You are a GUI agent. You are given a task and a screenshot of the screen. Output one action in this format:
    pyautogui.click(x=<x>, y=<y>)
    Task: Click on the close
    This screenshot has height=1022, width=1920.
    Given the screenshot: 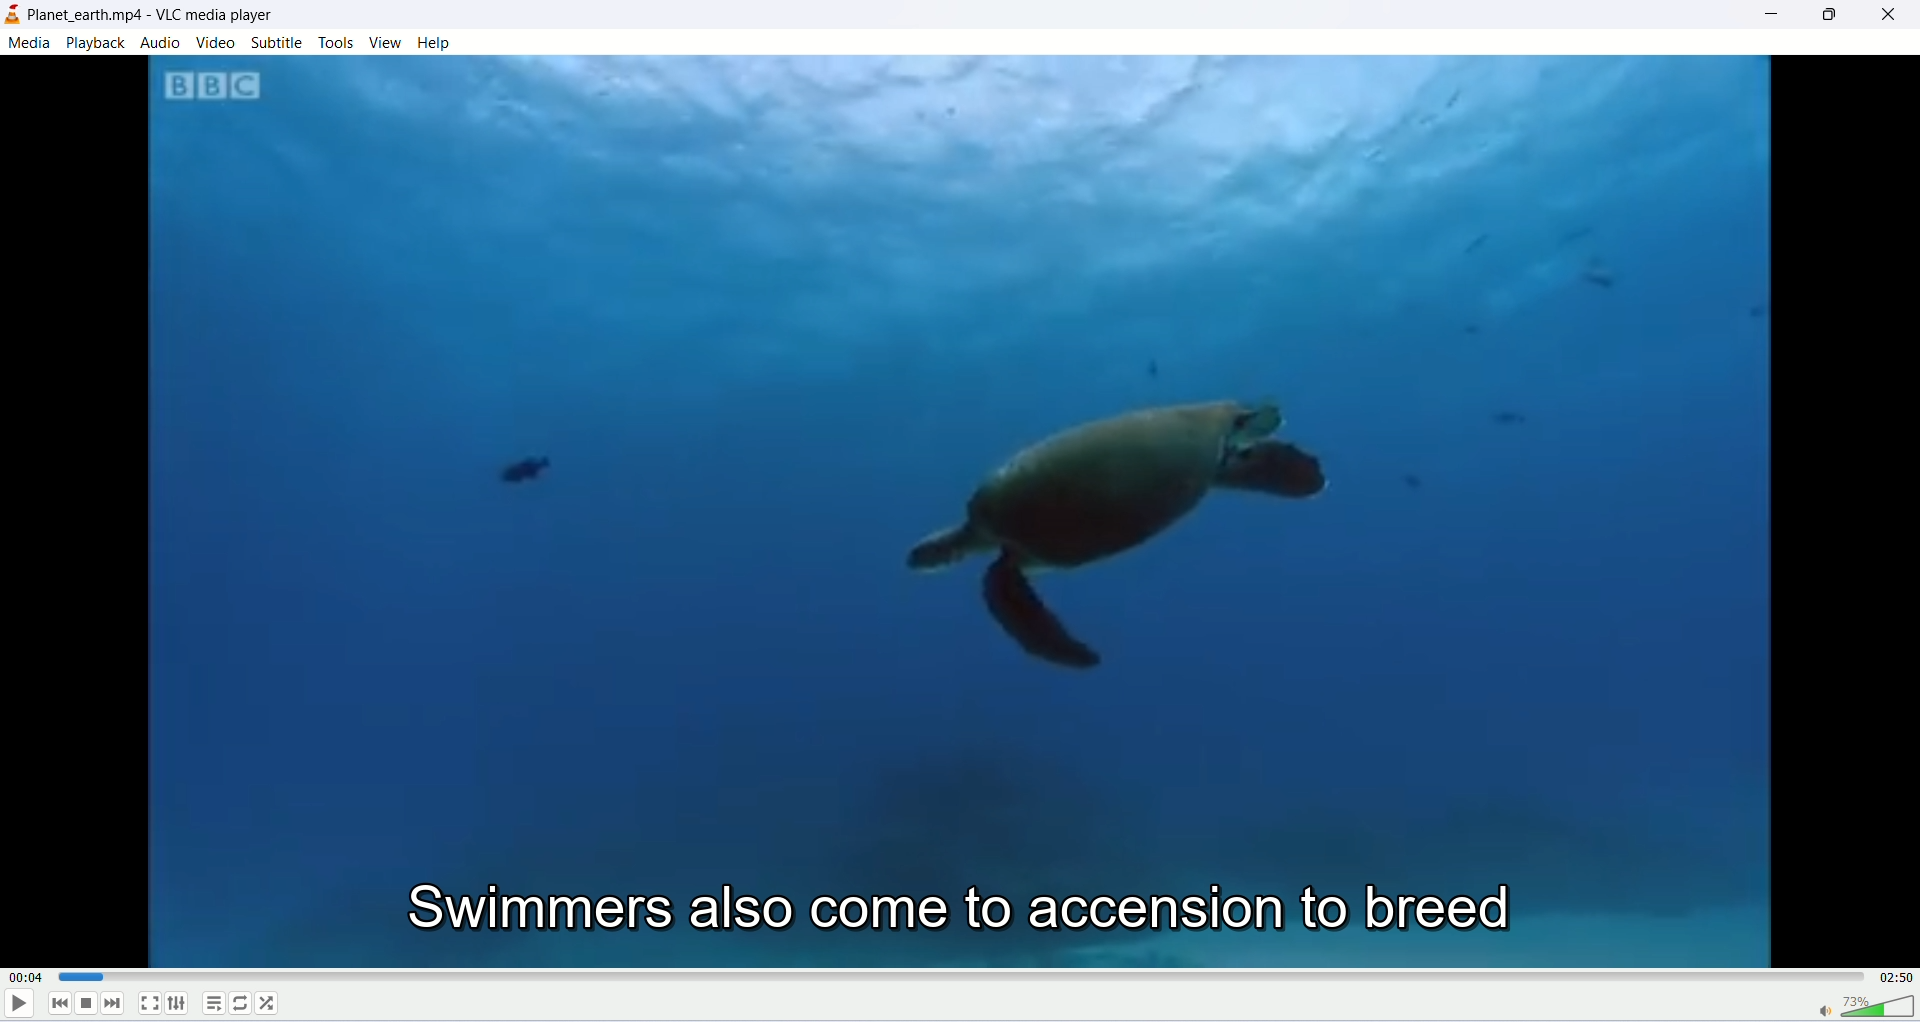 What is the action you would take?
    pyautogui.click(x=1887, y=15)
    